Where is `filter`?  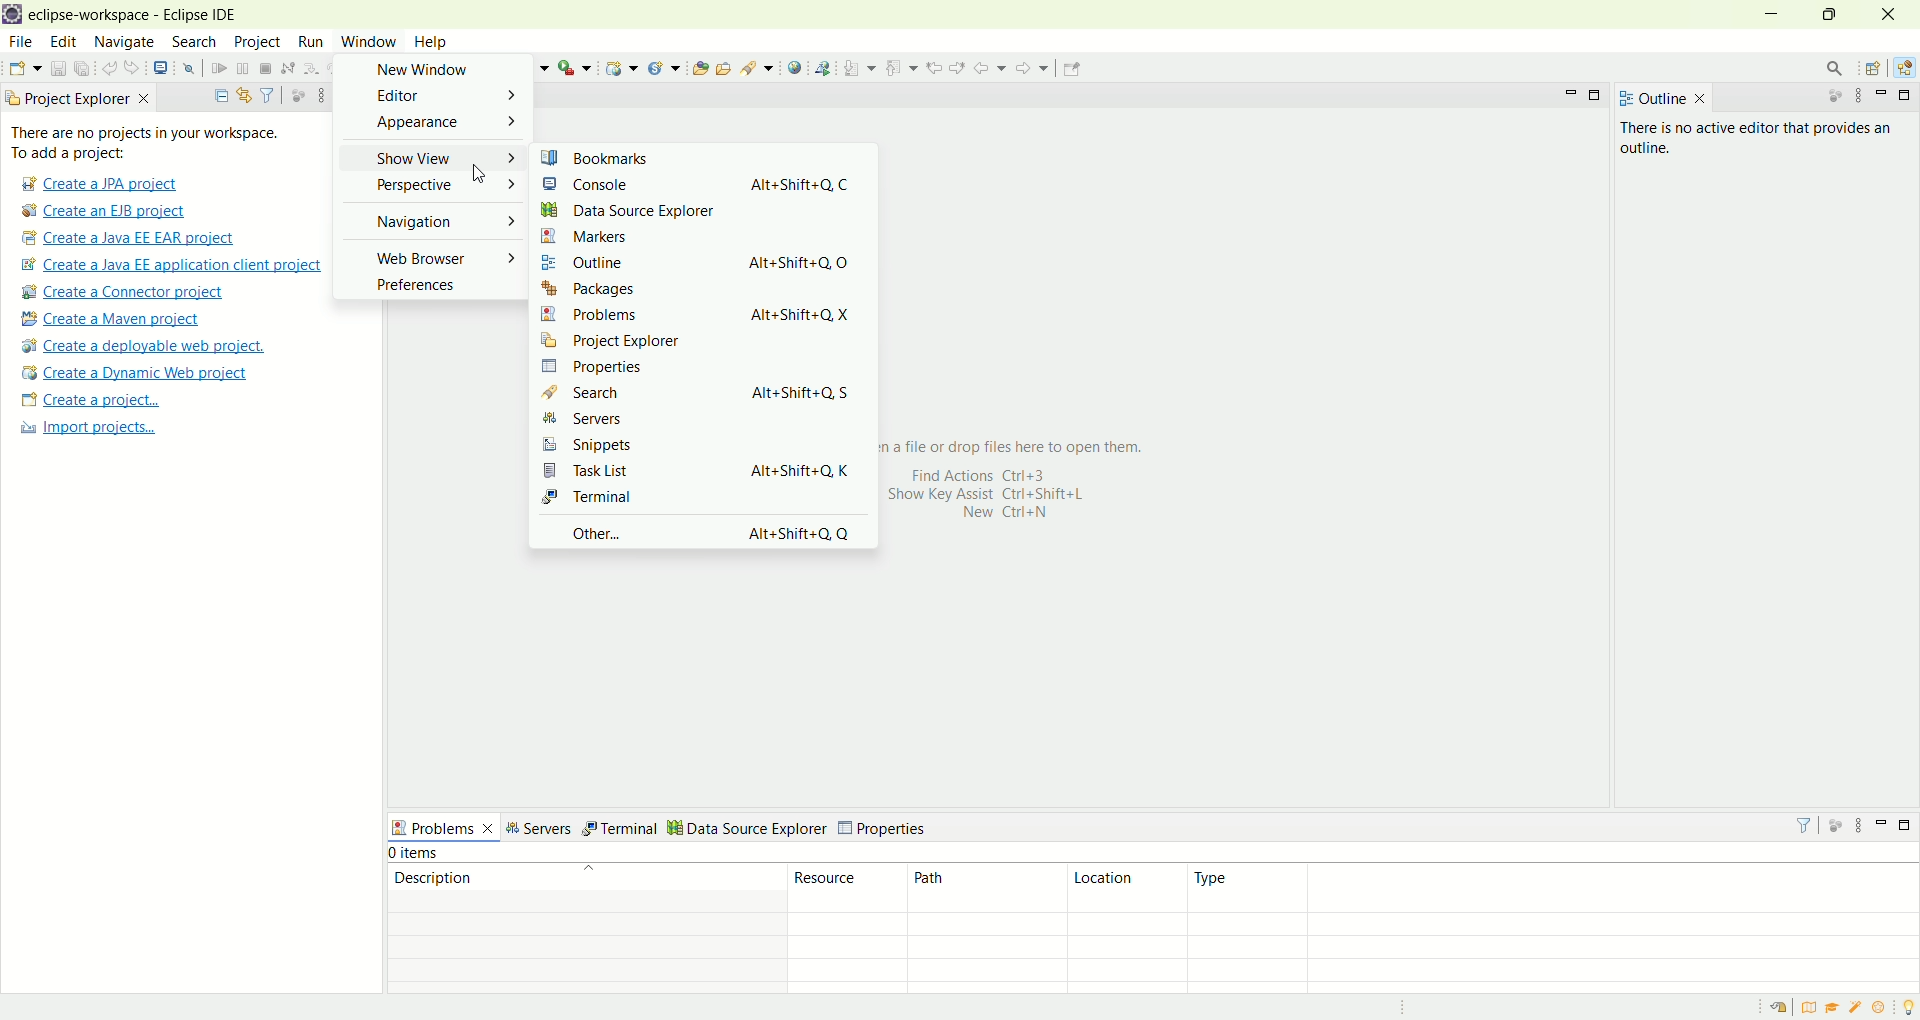 filter is located at coordinates (268, 94).